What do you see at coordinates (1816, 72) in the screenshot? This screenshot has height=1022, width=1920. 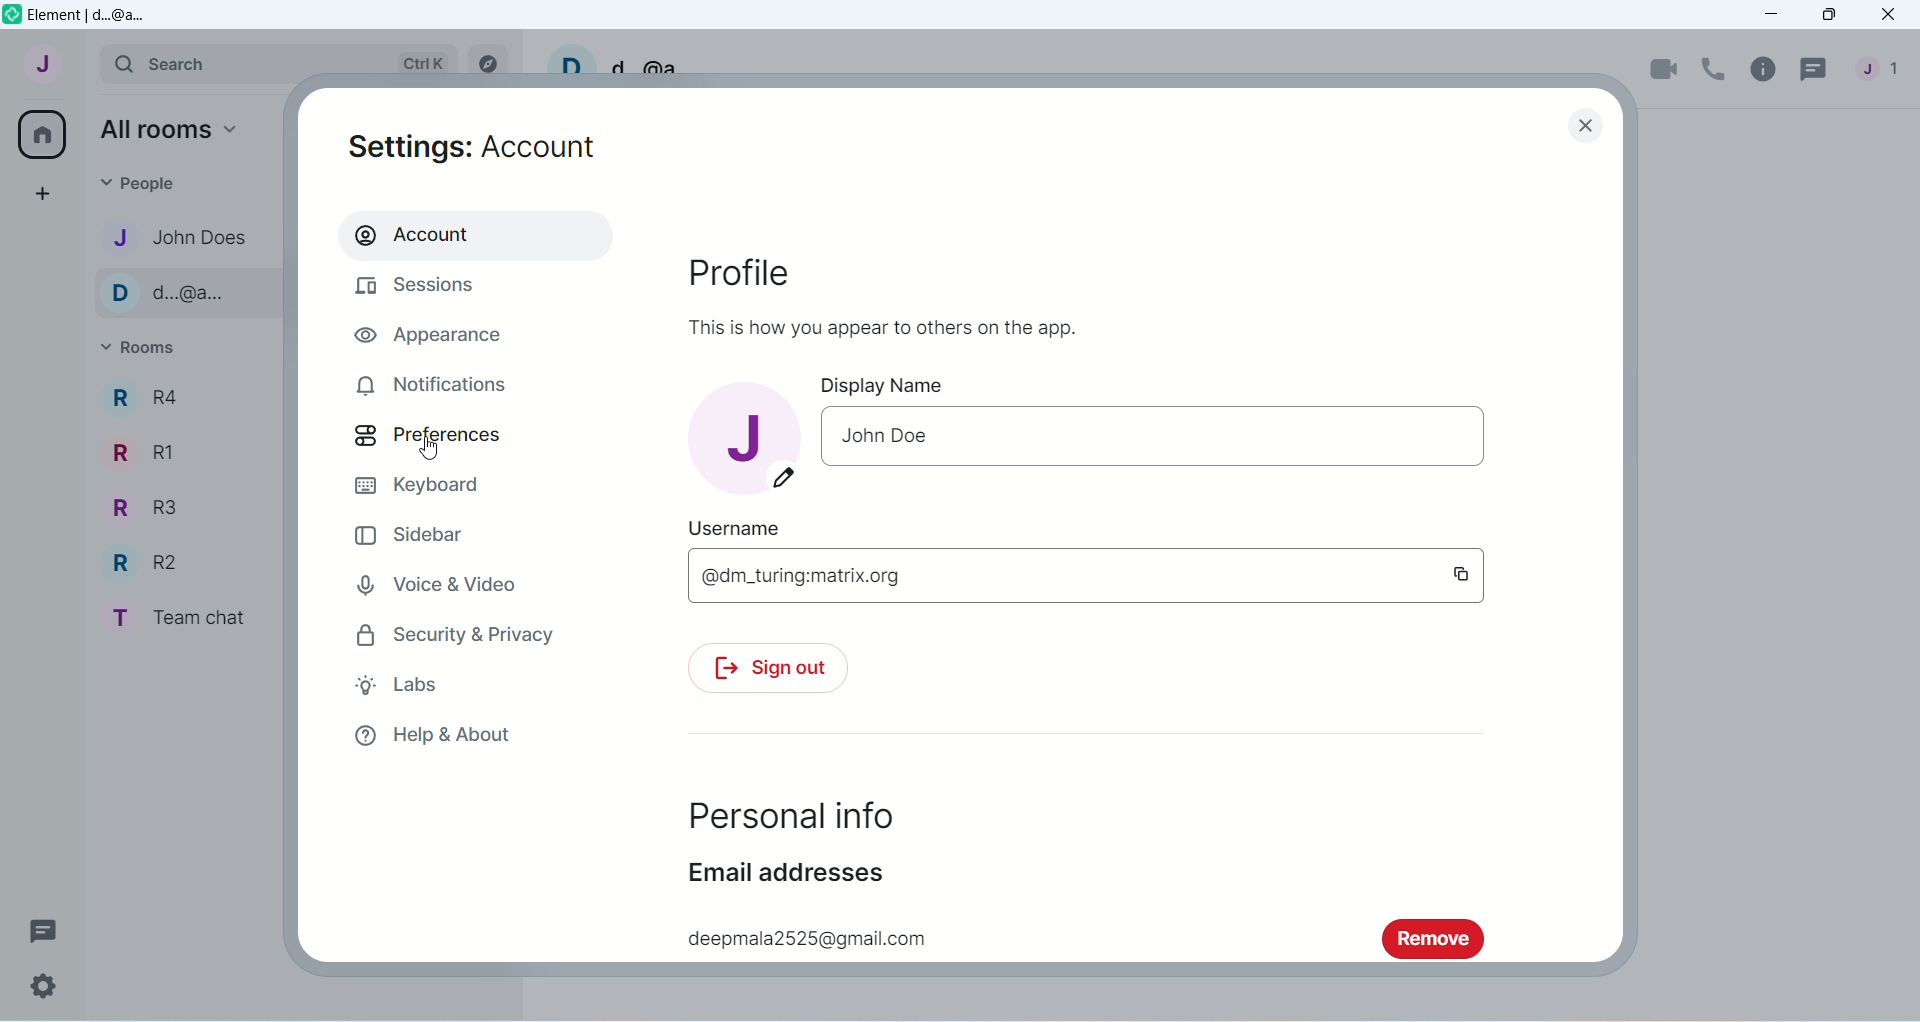 I see `Threads` at bounding box center [1816, 72].